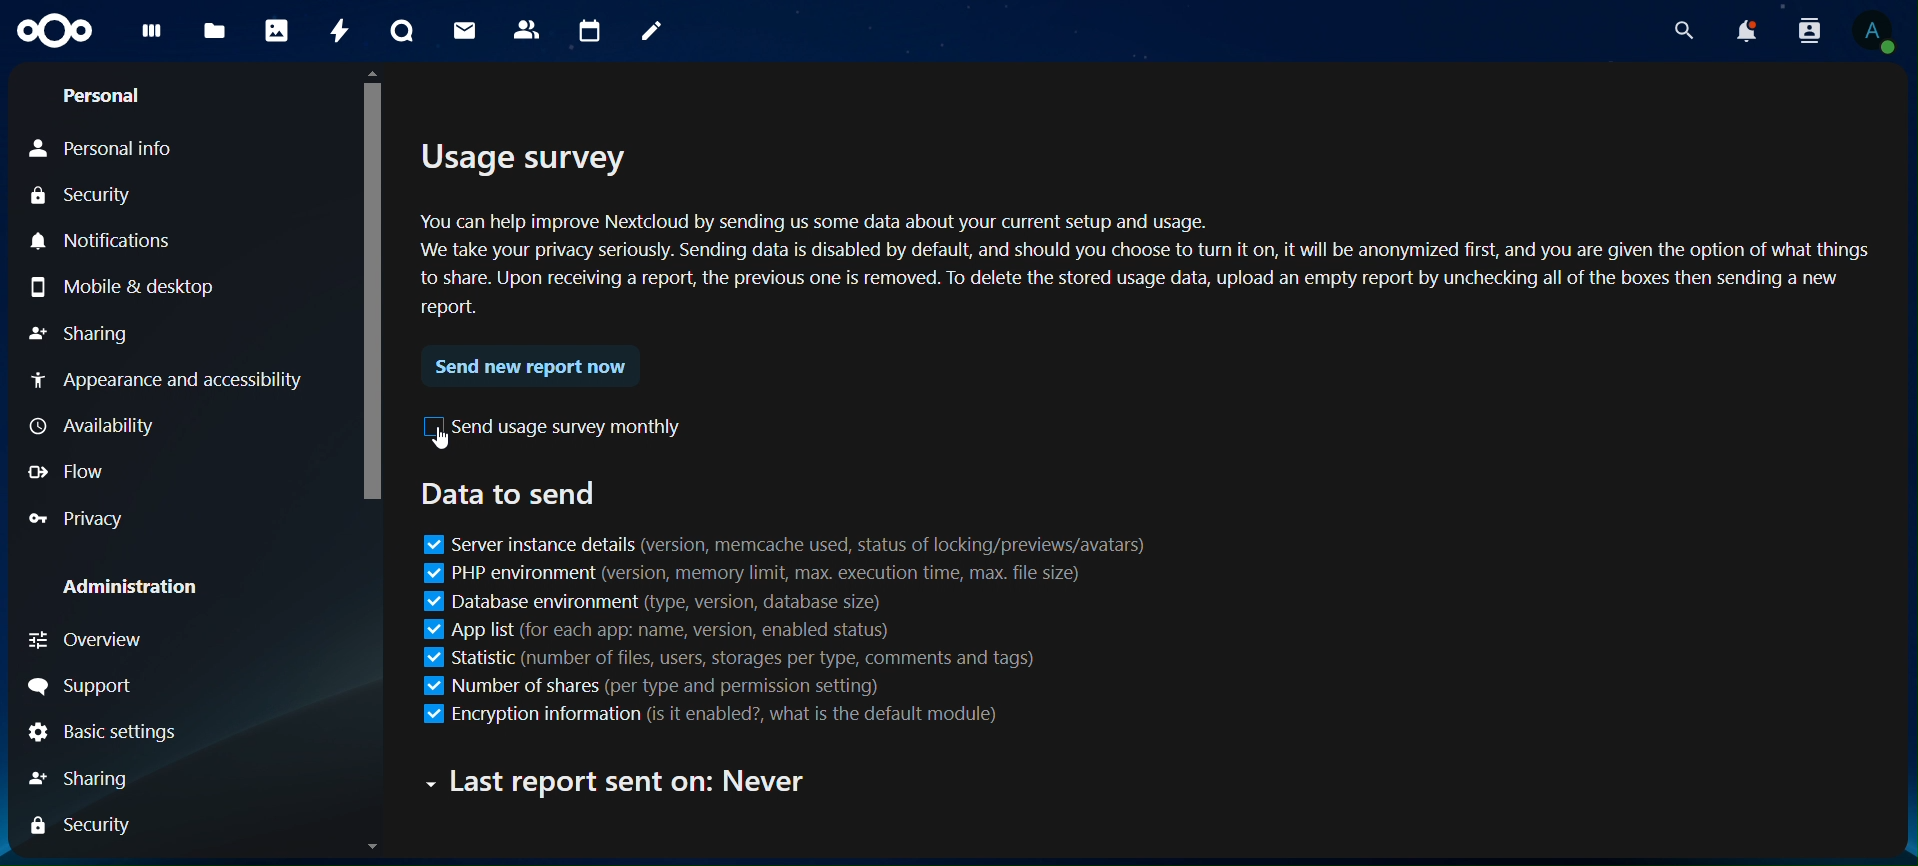  What do you see at coordinates (118, 288) in the screenshot?
I see `Mobile & Desktop` at bounding box center [118, 288].